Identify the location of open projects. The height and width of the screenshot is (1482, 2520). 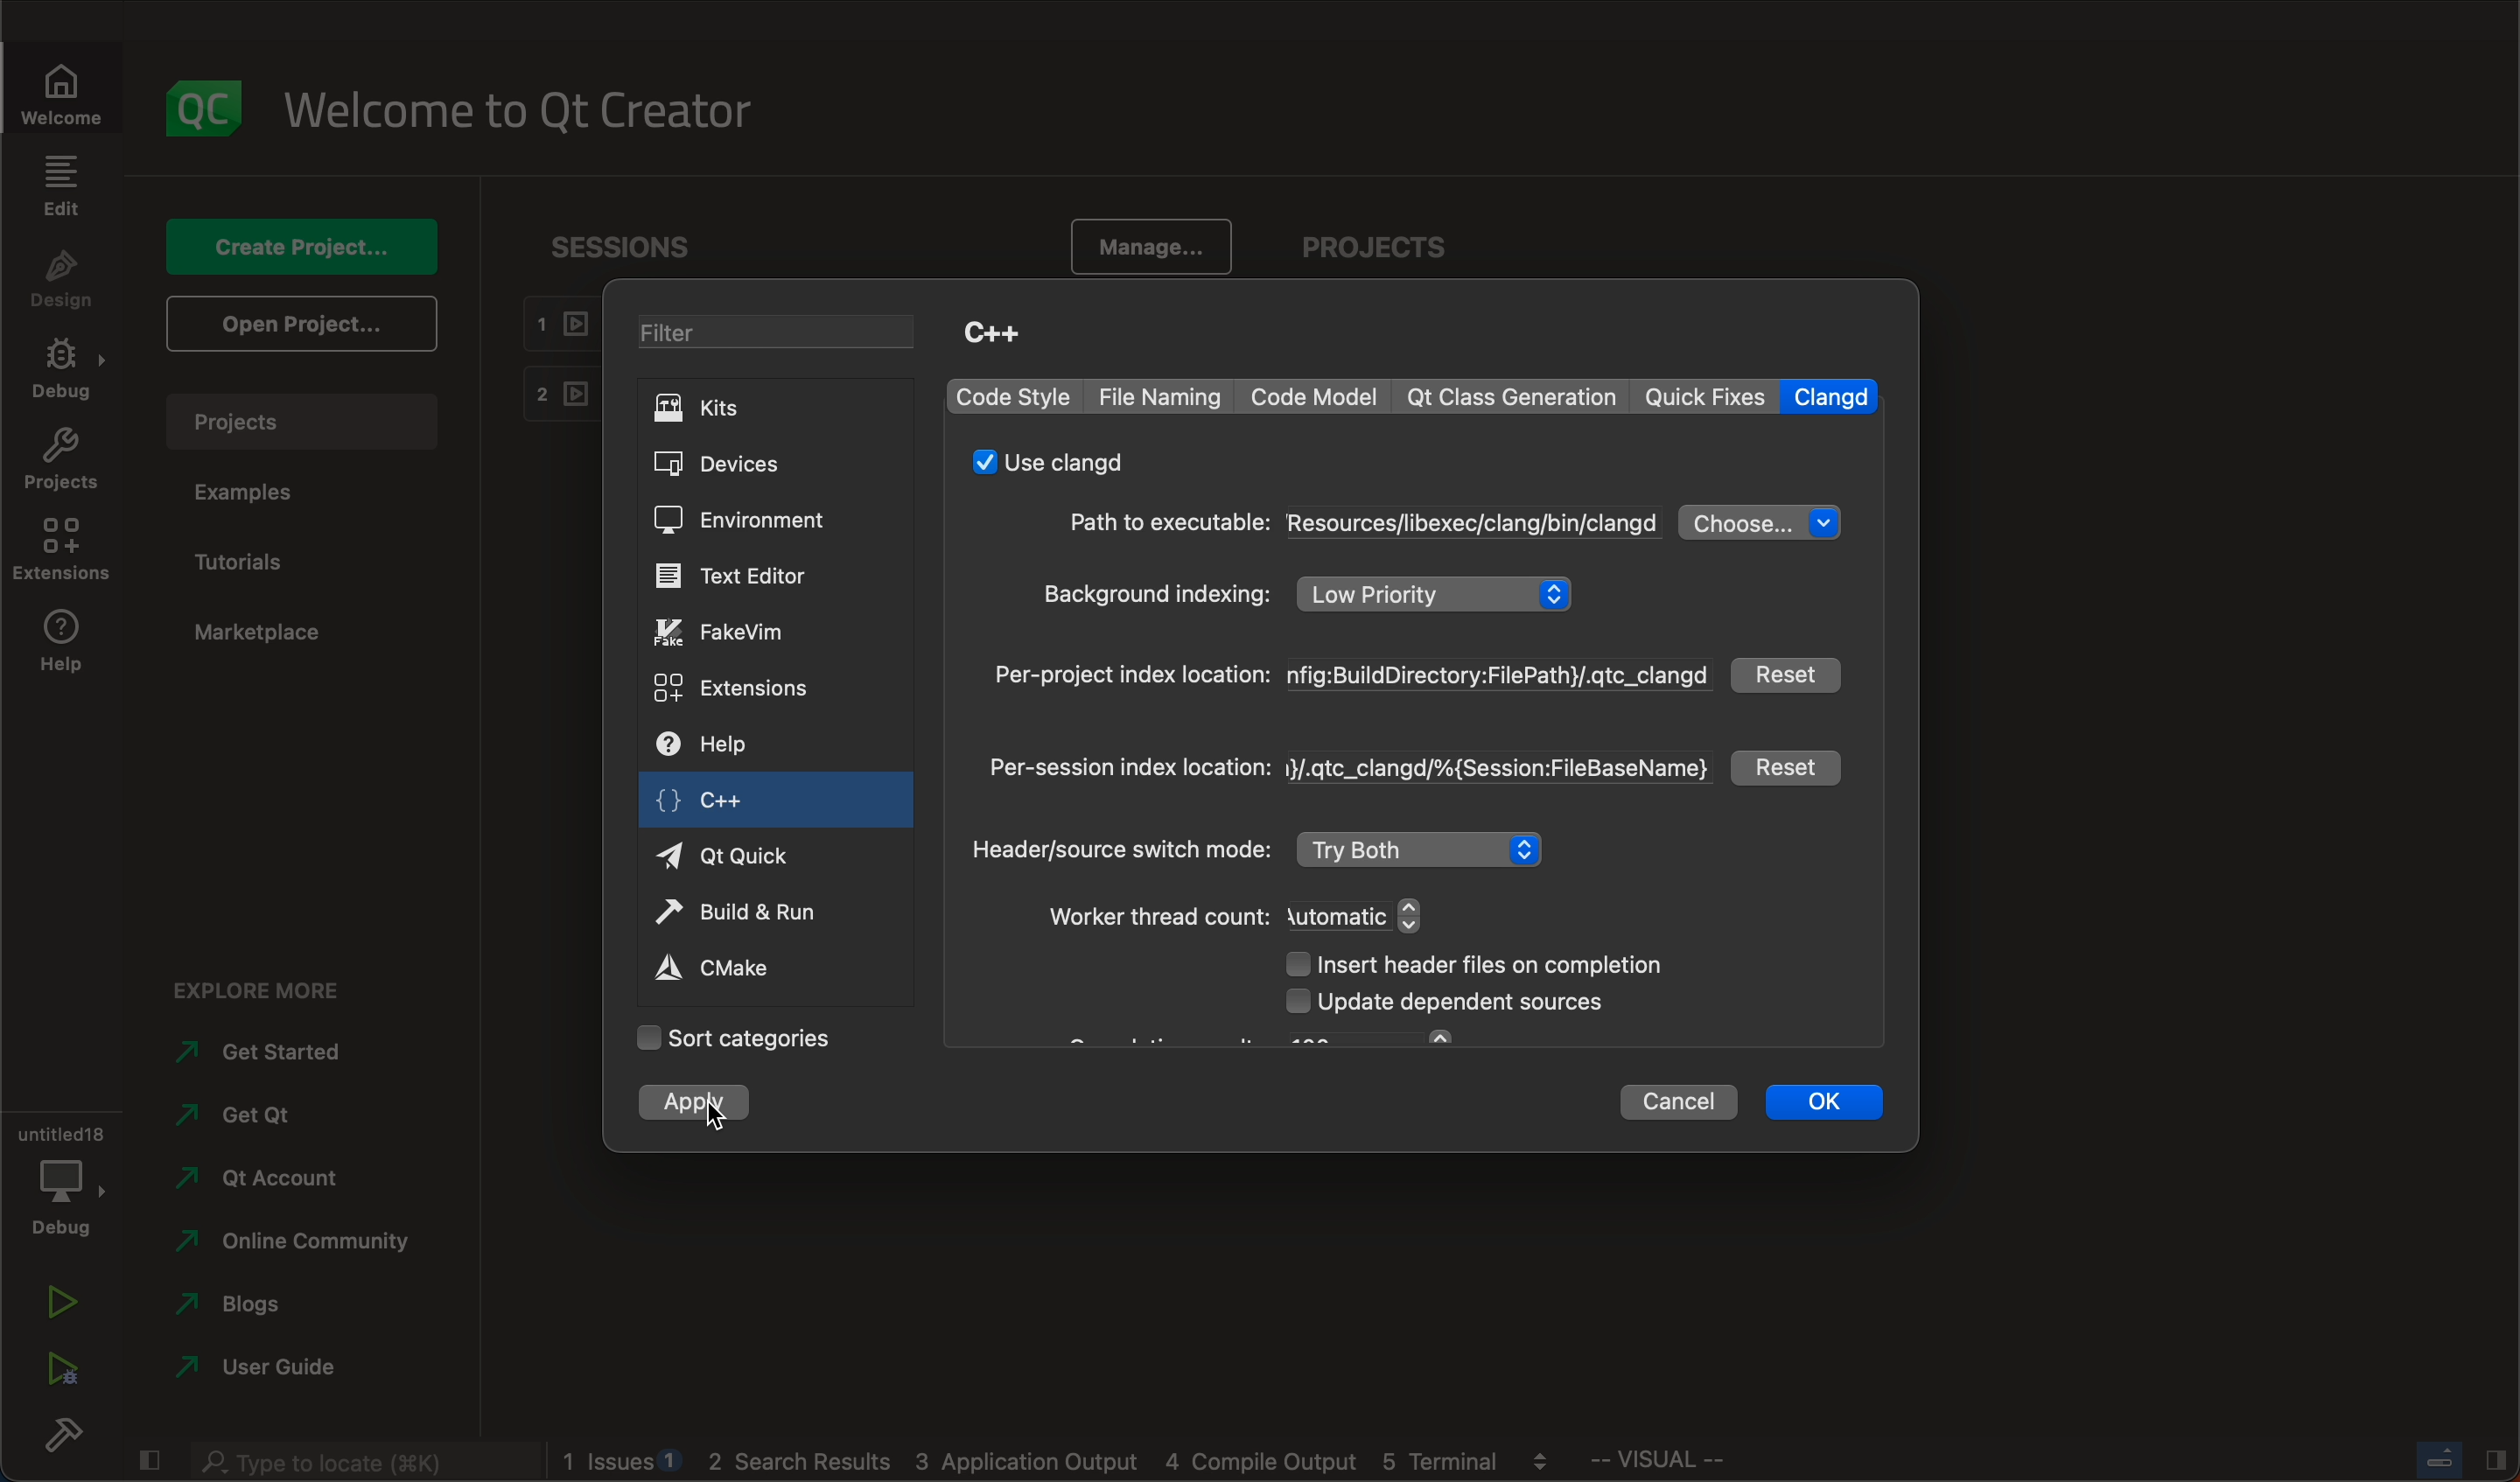
(308, 322).